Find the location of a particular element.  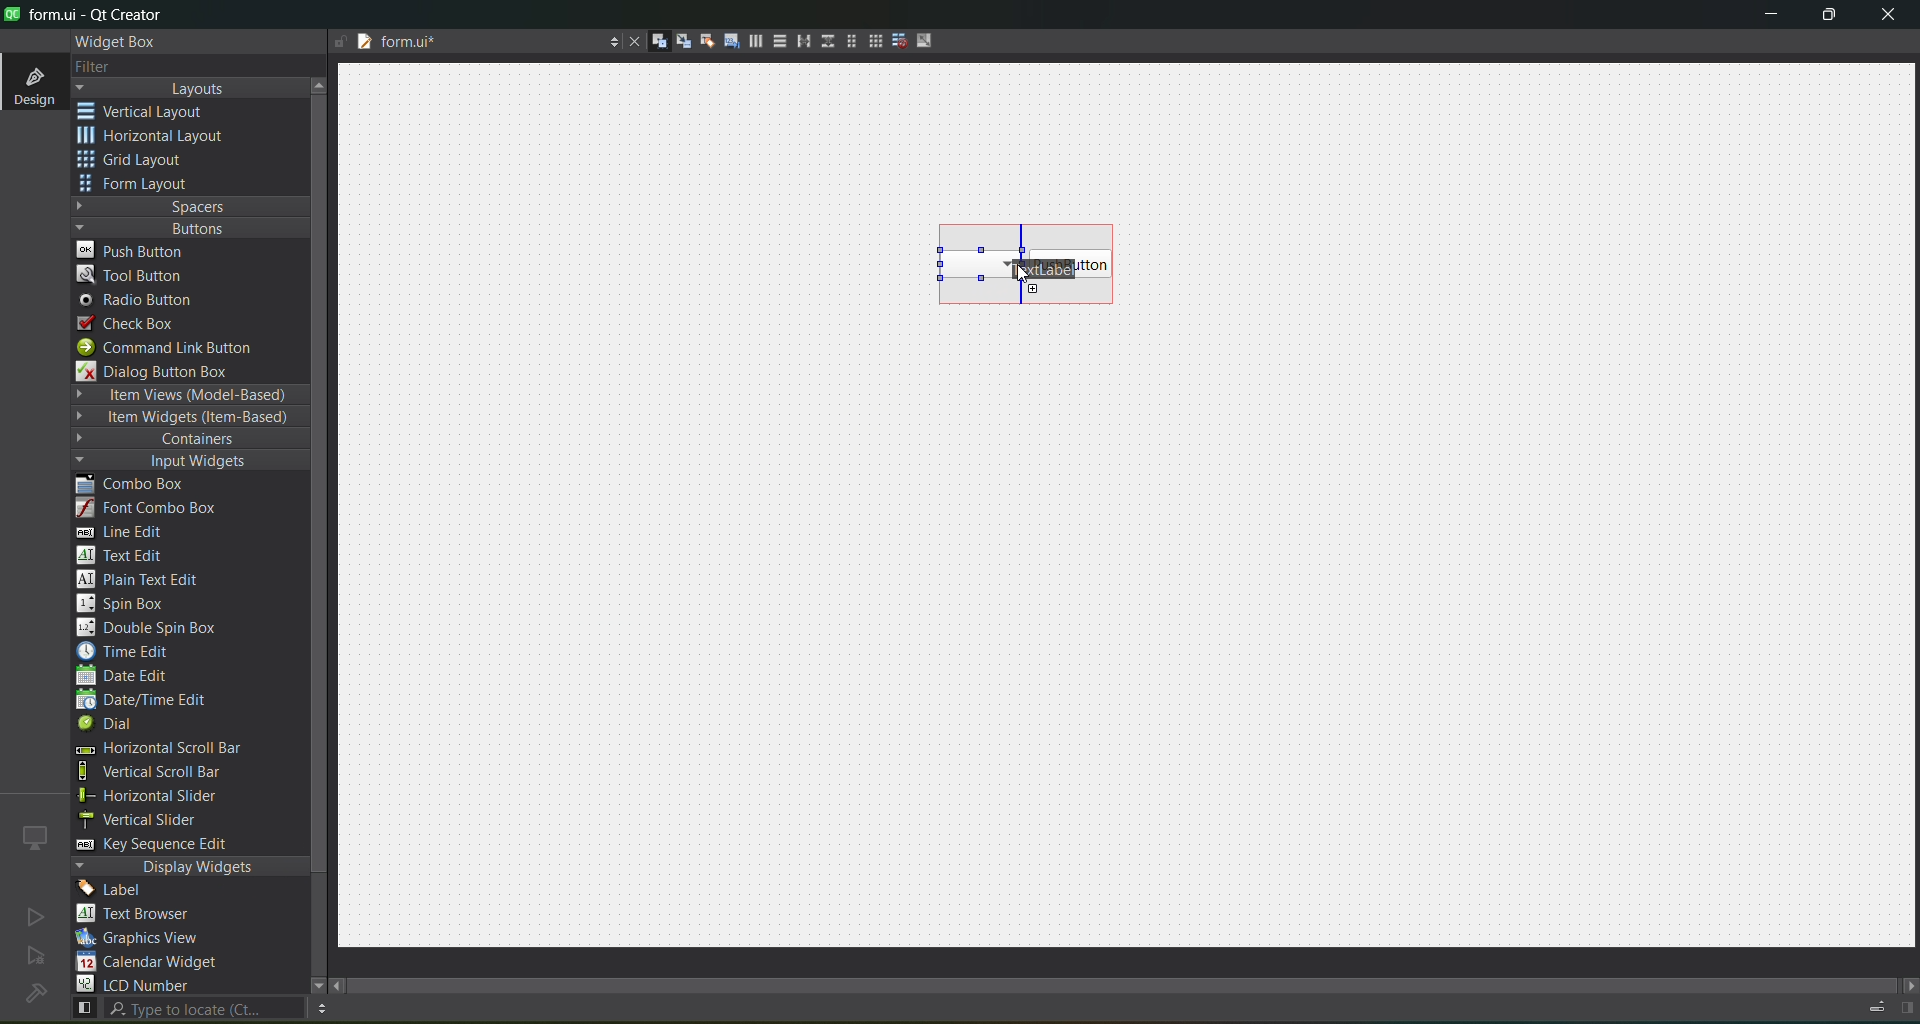

dial is located at coordinates (112, 726).